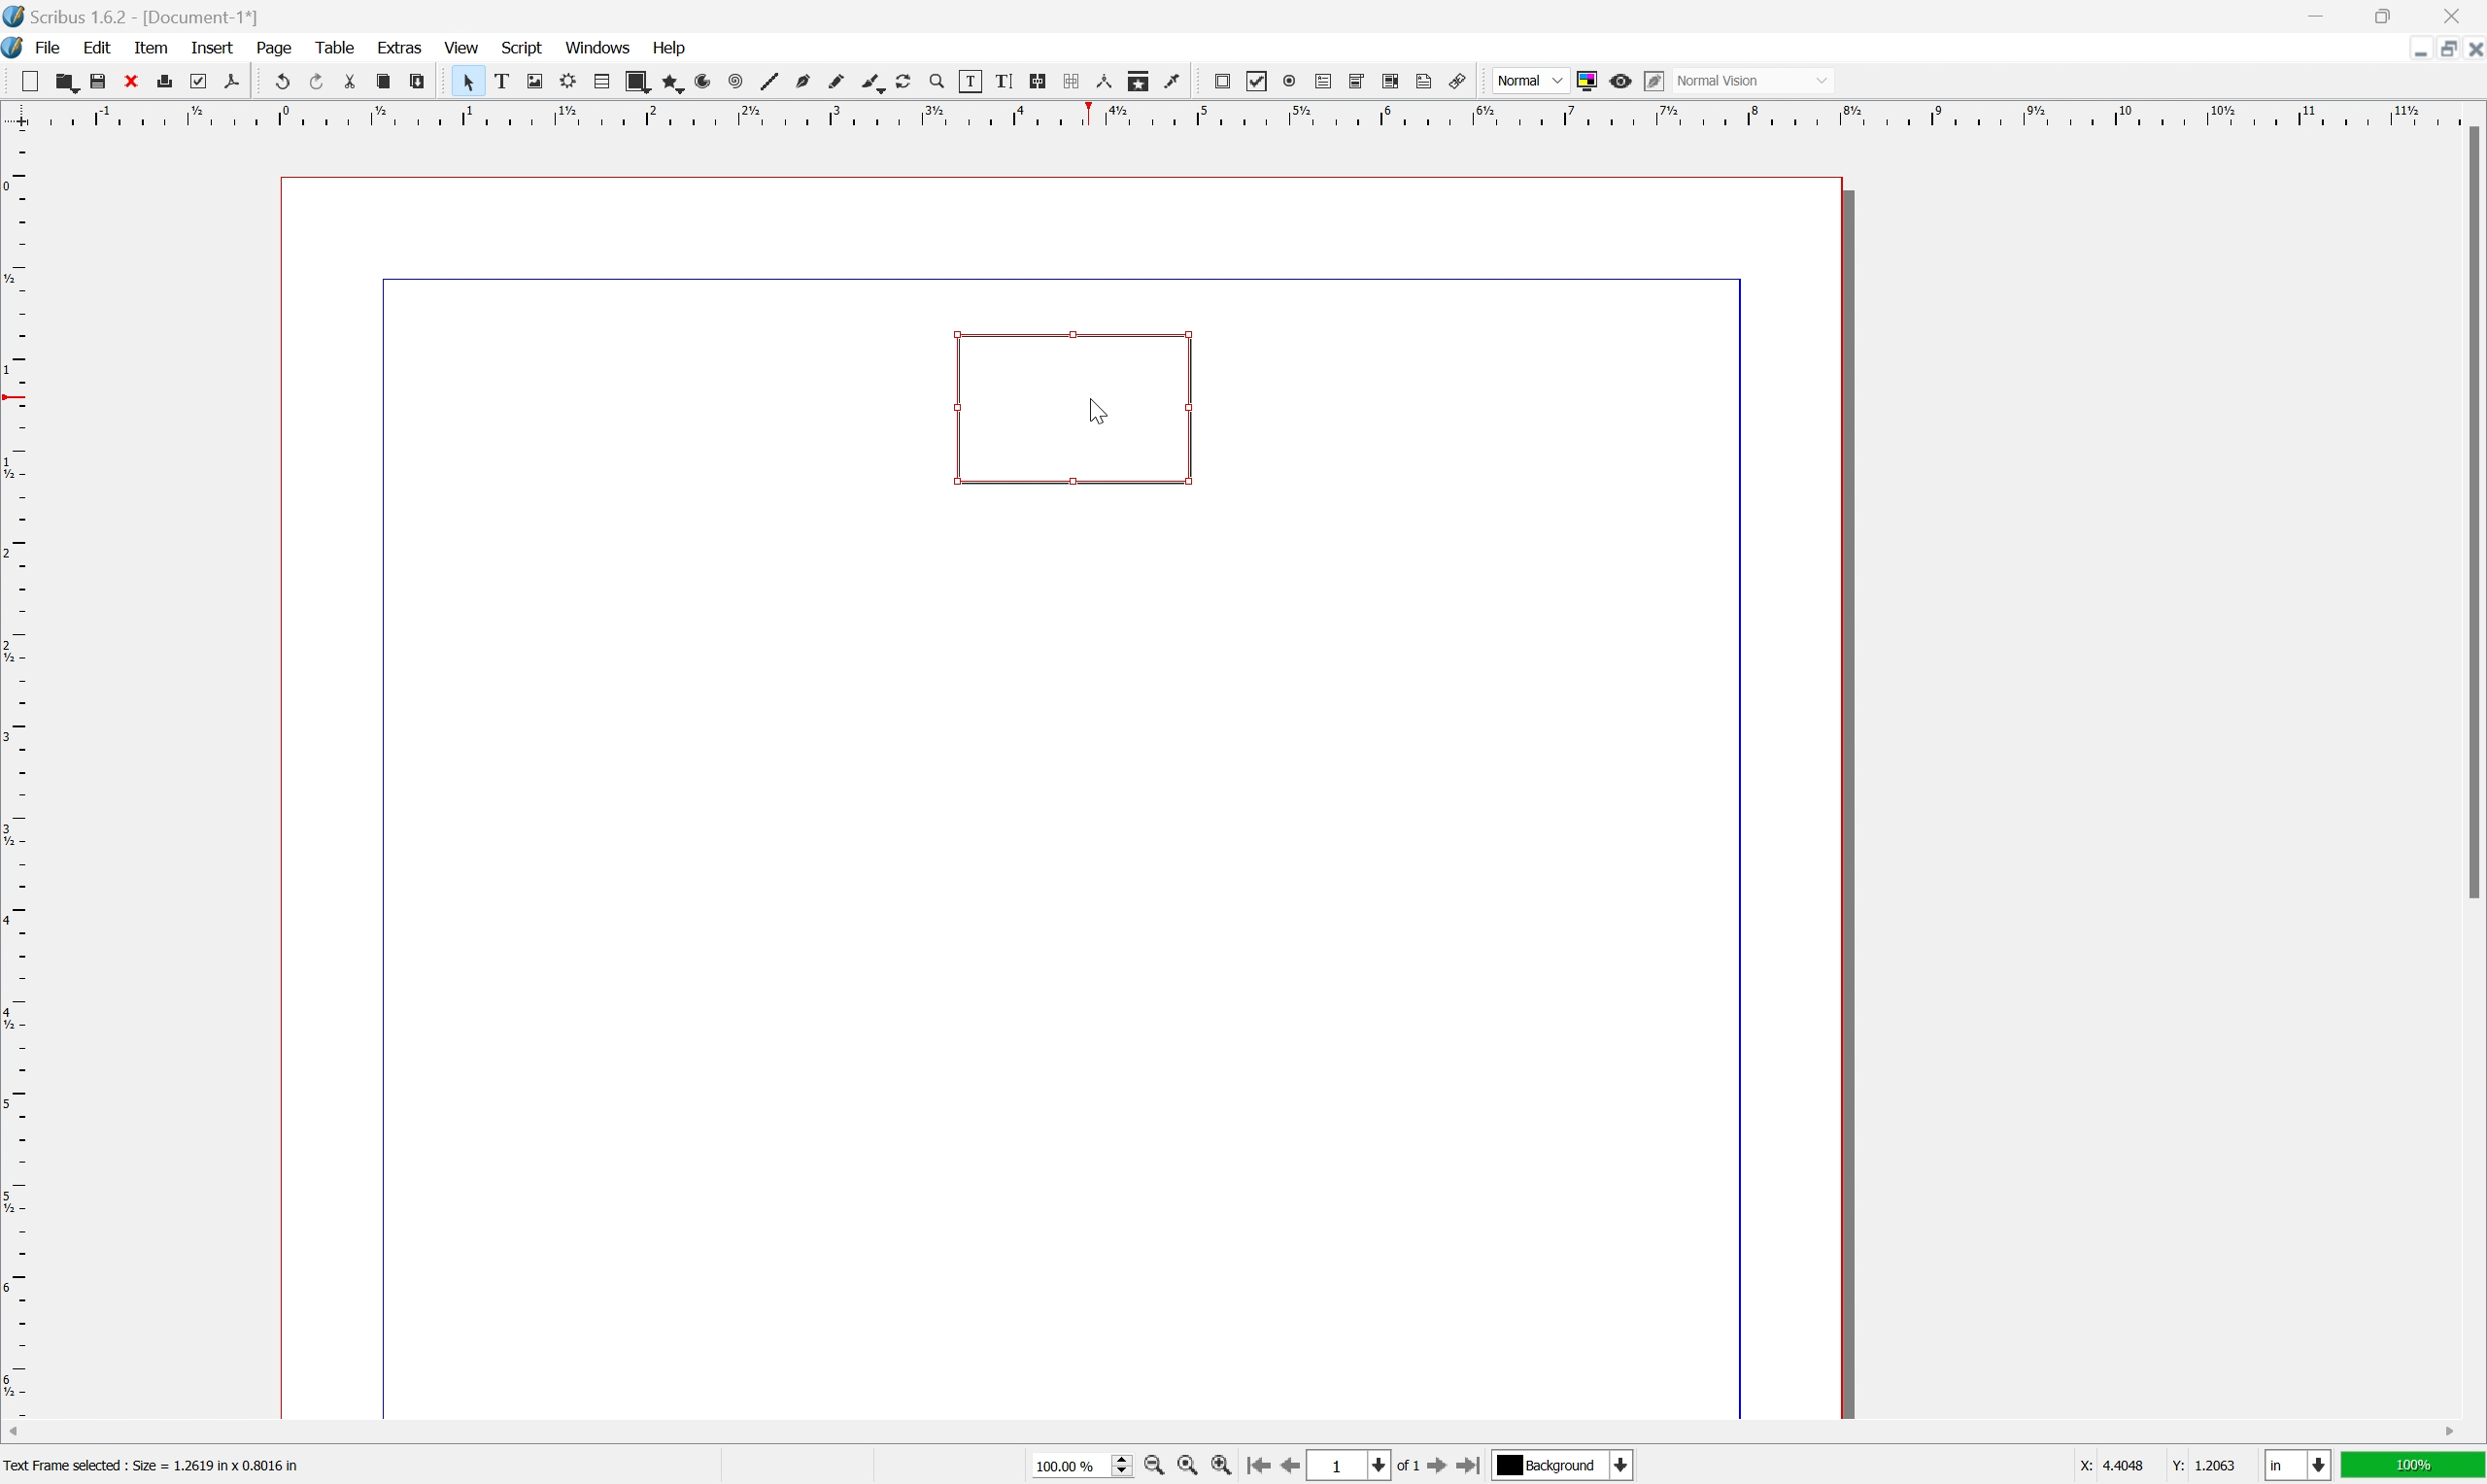  I want to click on measurements, so click(1104, 83).